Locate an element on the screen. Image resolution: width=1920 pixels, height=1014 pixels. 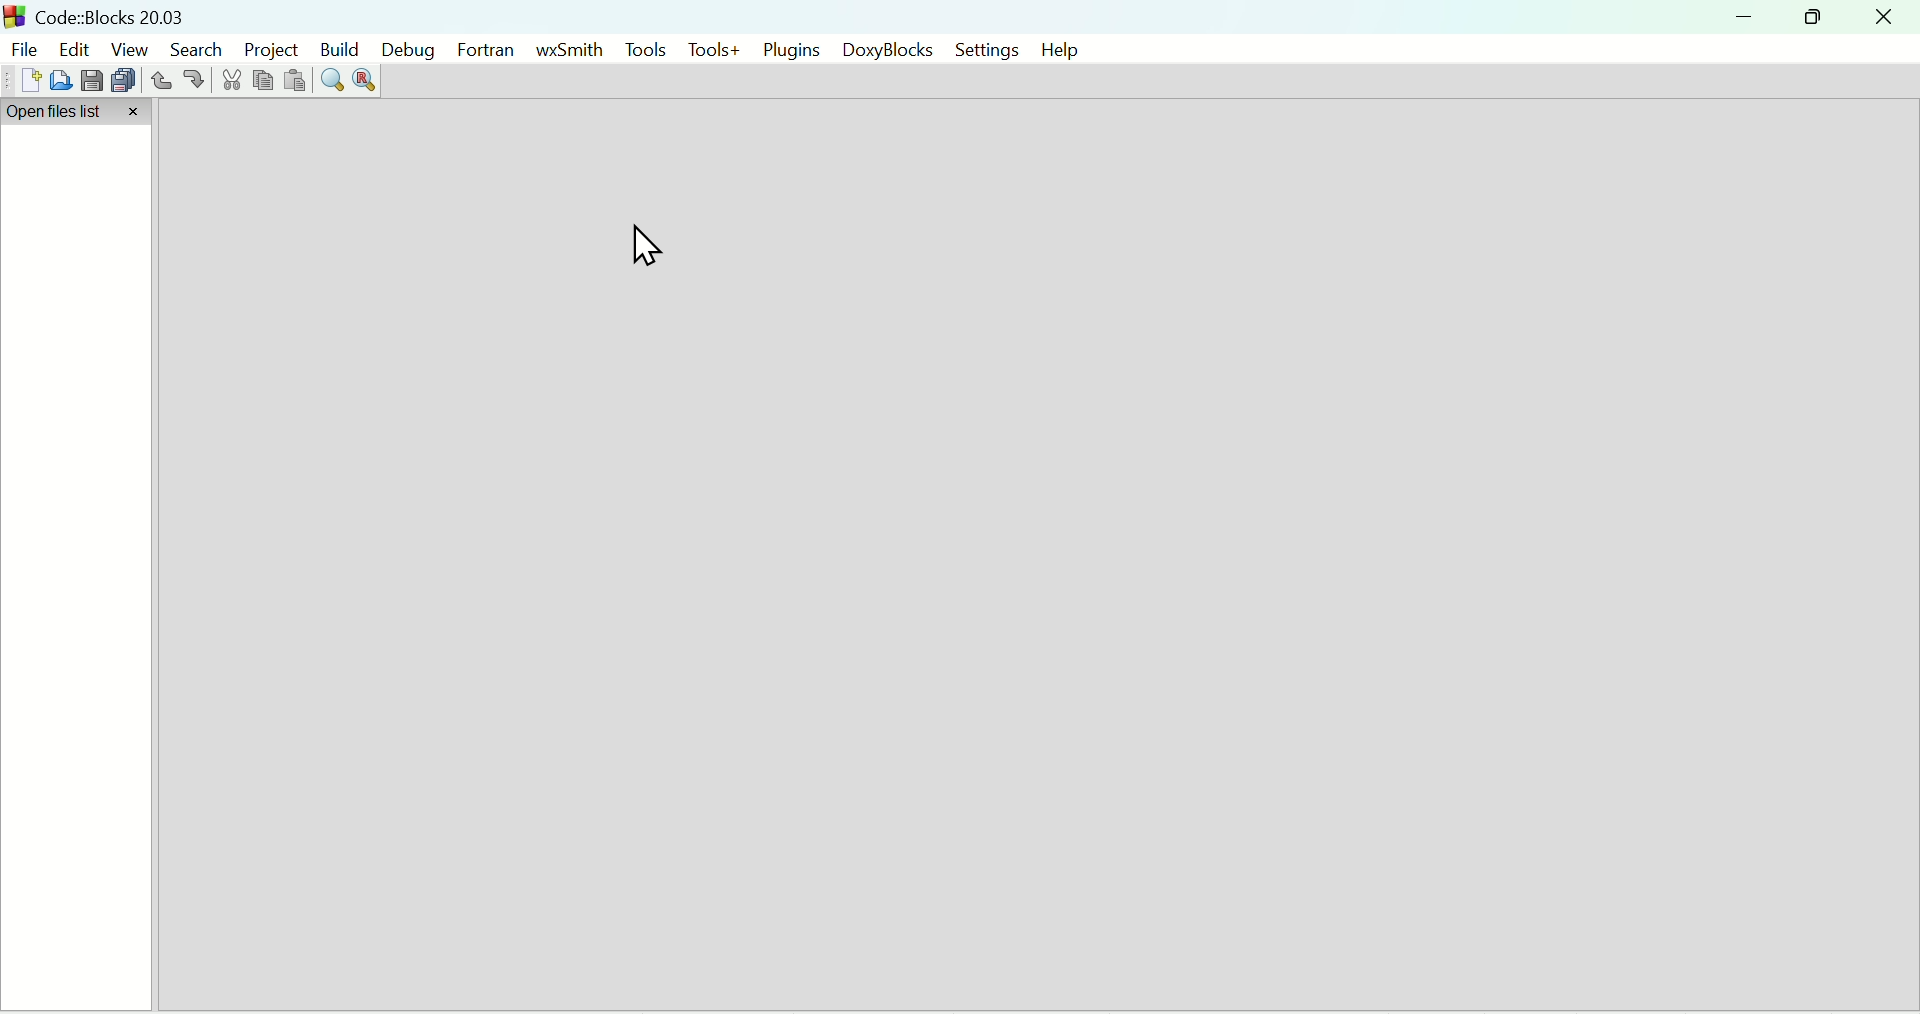
Code Blocks Desktop icon is located at coordinates (16, 15).